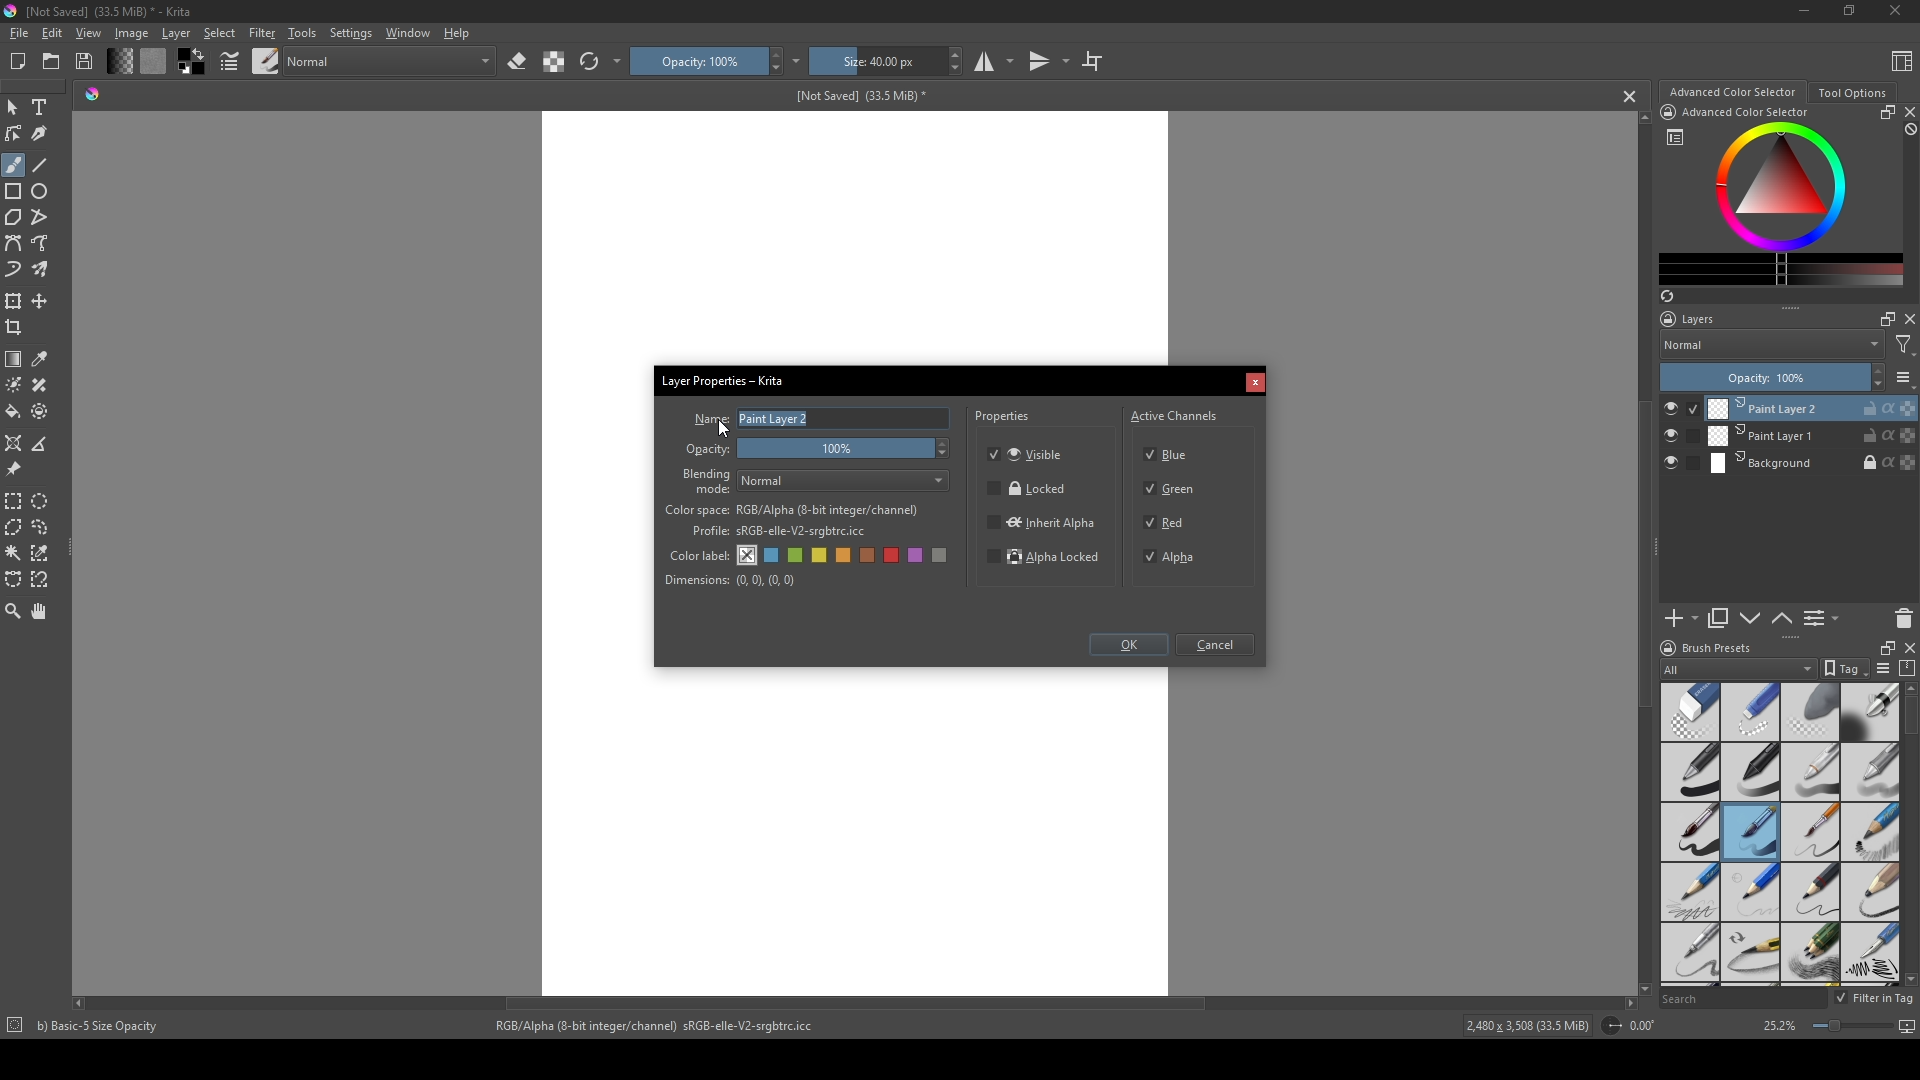 This screenshot has height=1080, width=1920. Describe the element at coordinates (1852, 93) in the screenshot. I see `Tool Options` at that location.